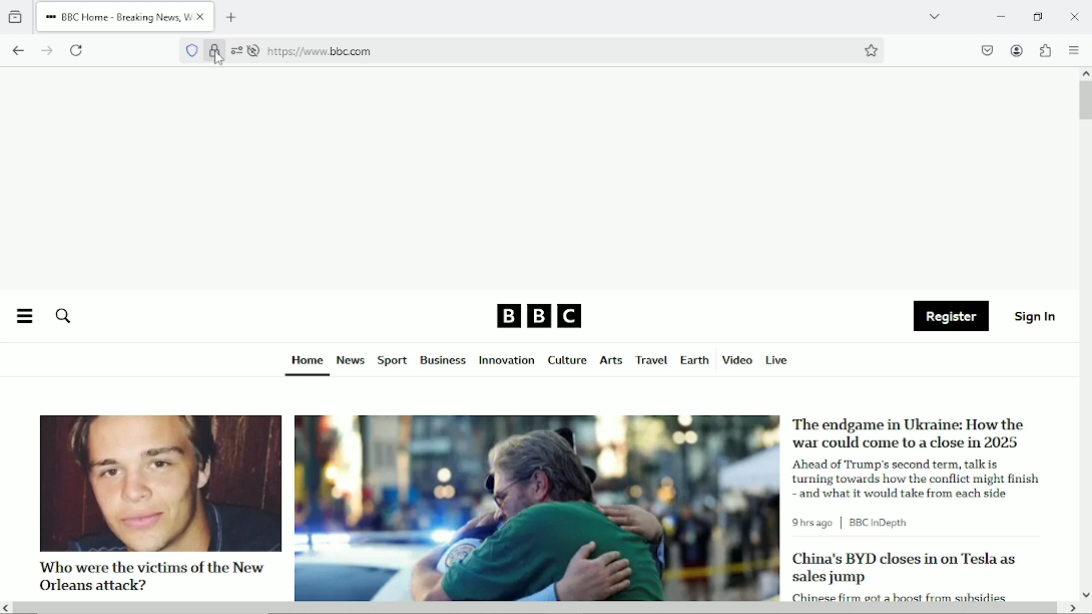 This screenshot has width=1092, height=614. What do you see at coordinates (233, 15) in the screenshot?
I see `New tab` at bounding box center [233, 15].